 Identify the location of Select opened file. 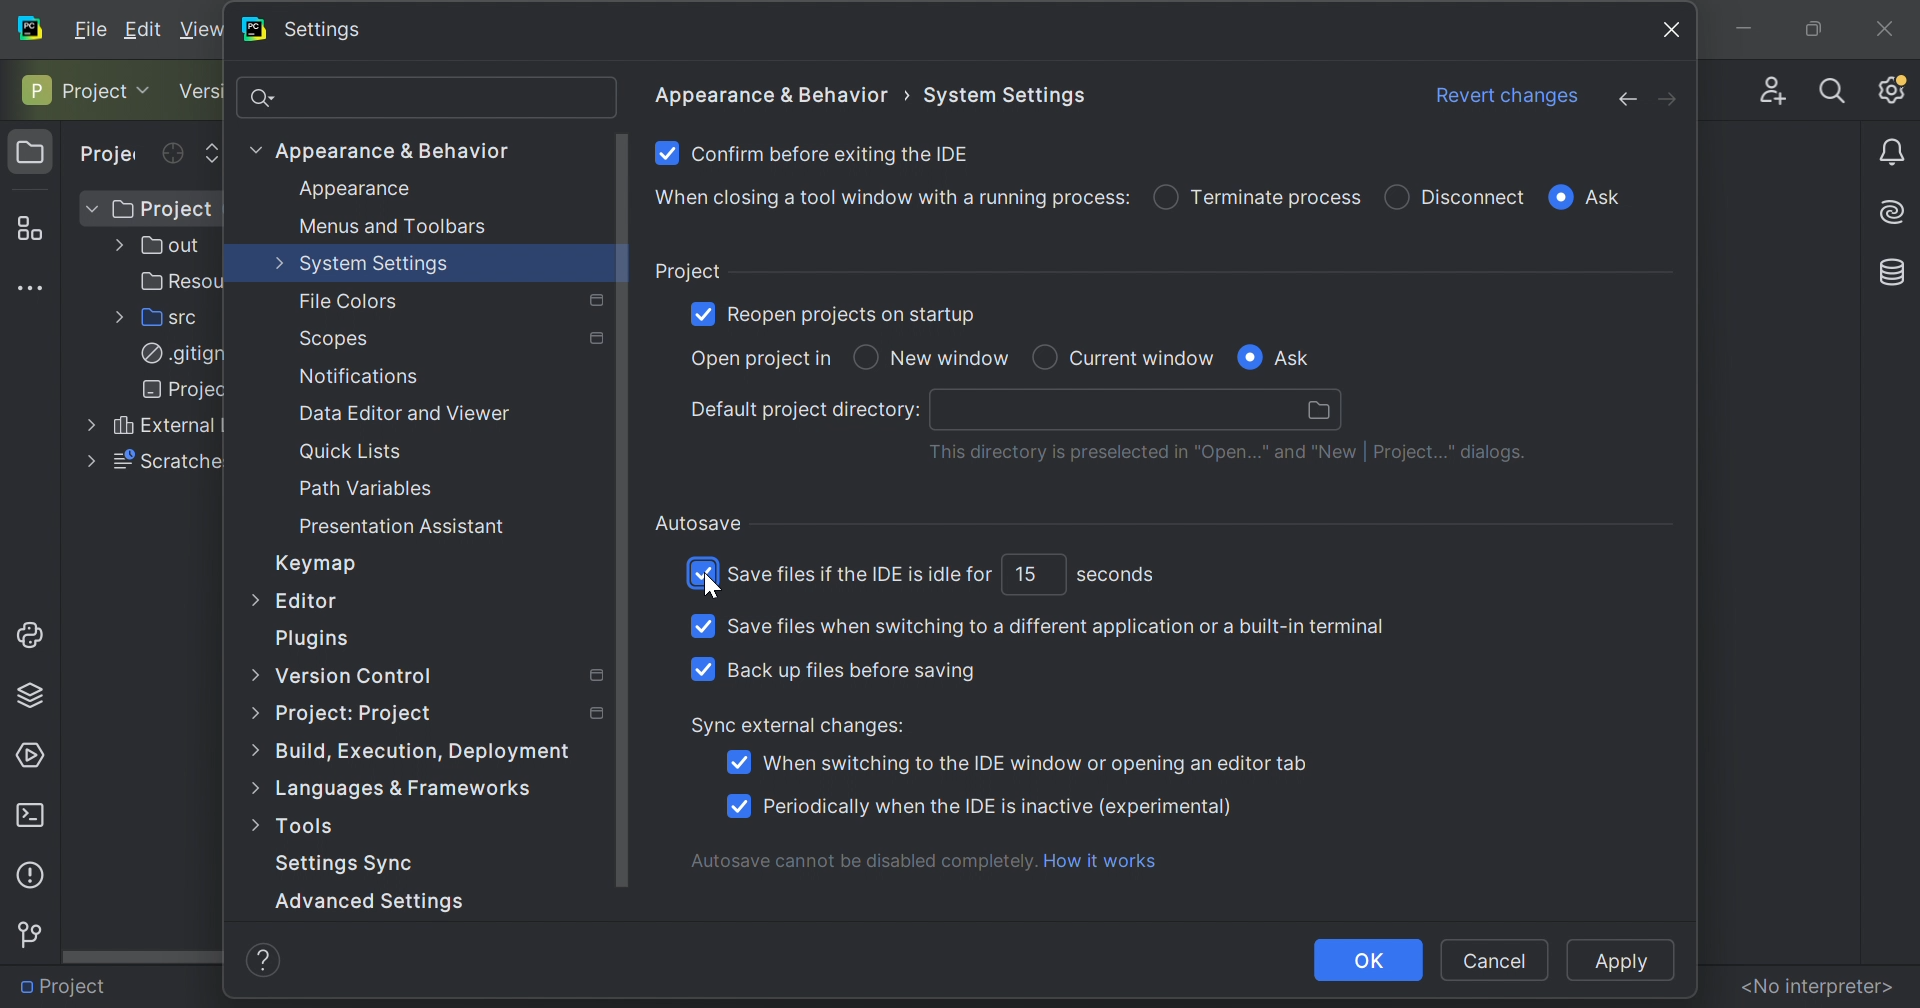
(172, 153).